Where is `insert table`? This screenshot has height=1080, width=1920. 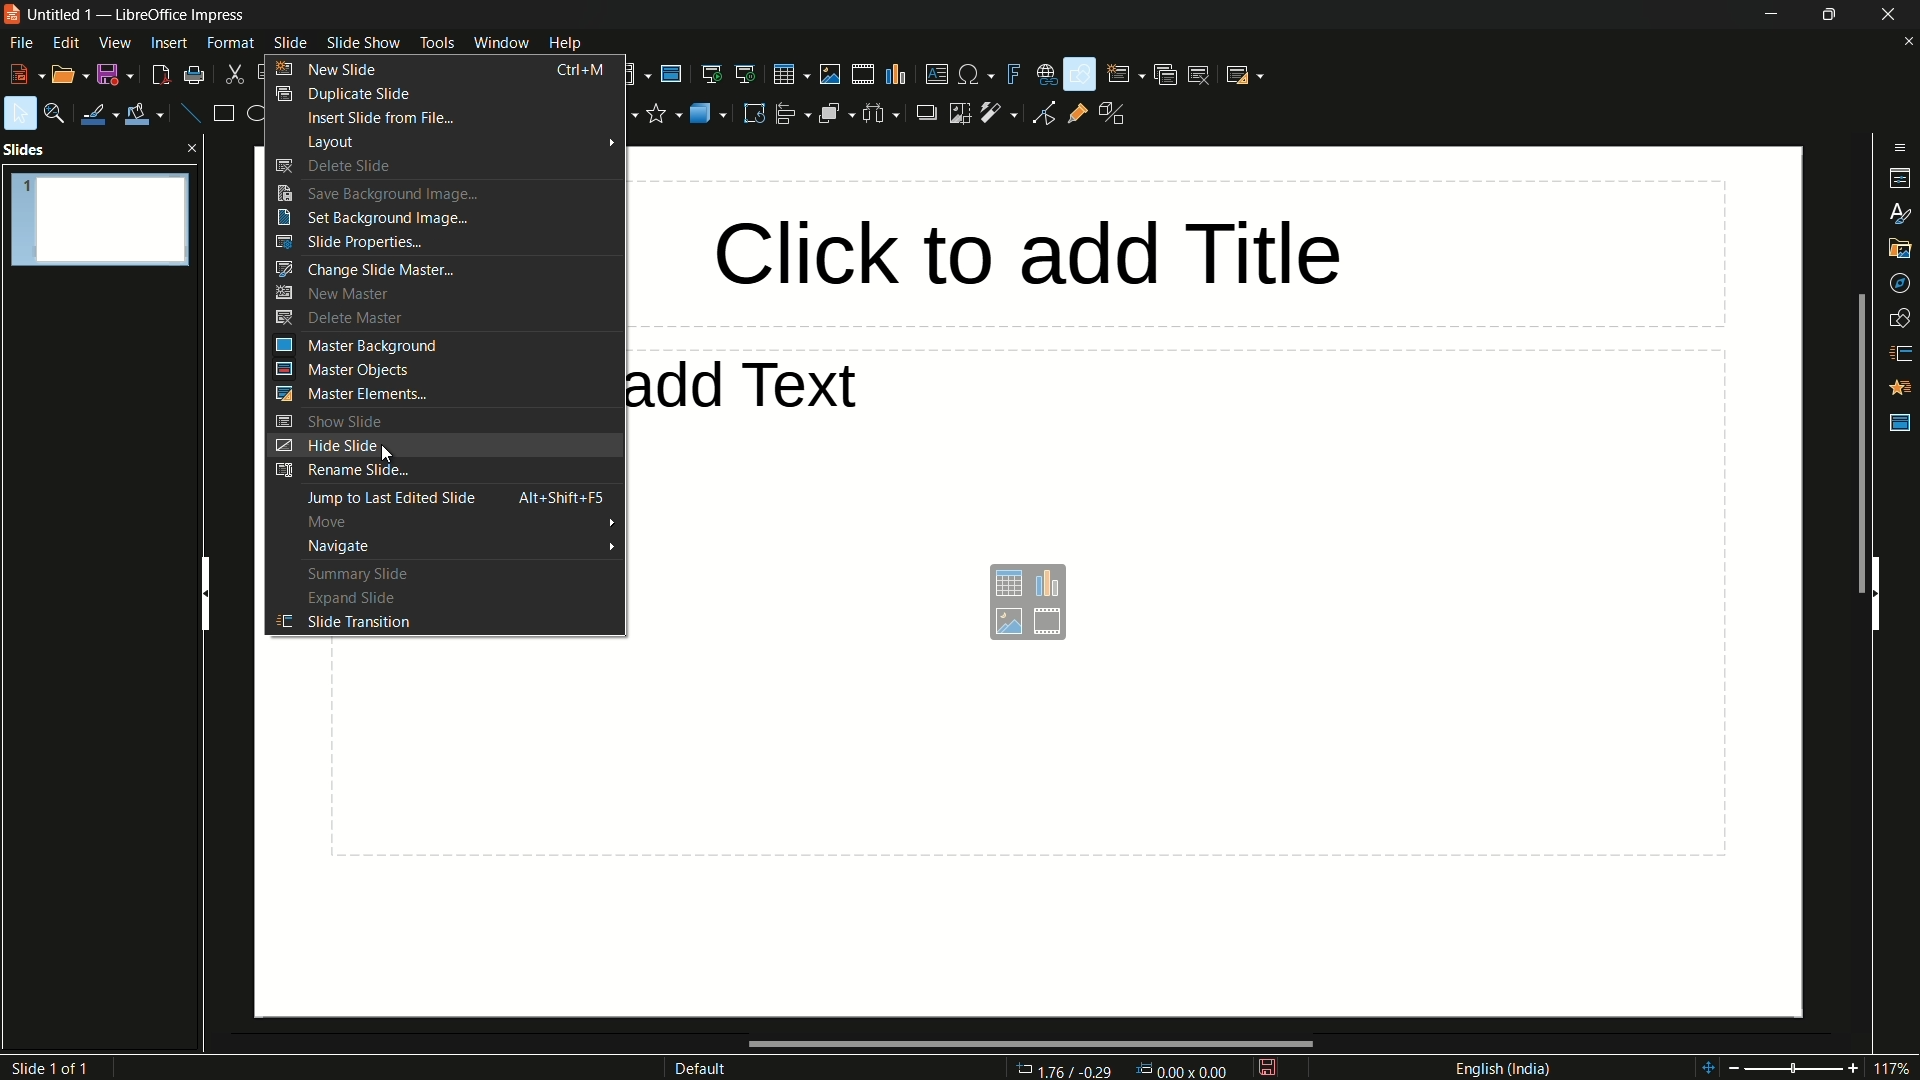 insert table is located at coordinates (1009, 584).